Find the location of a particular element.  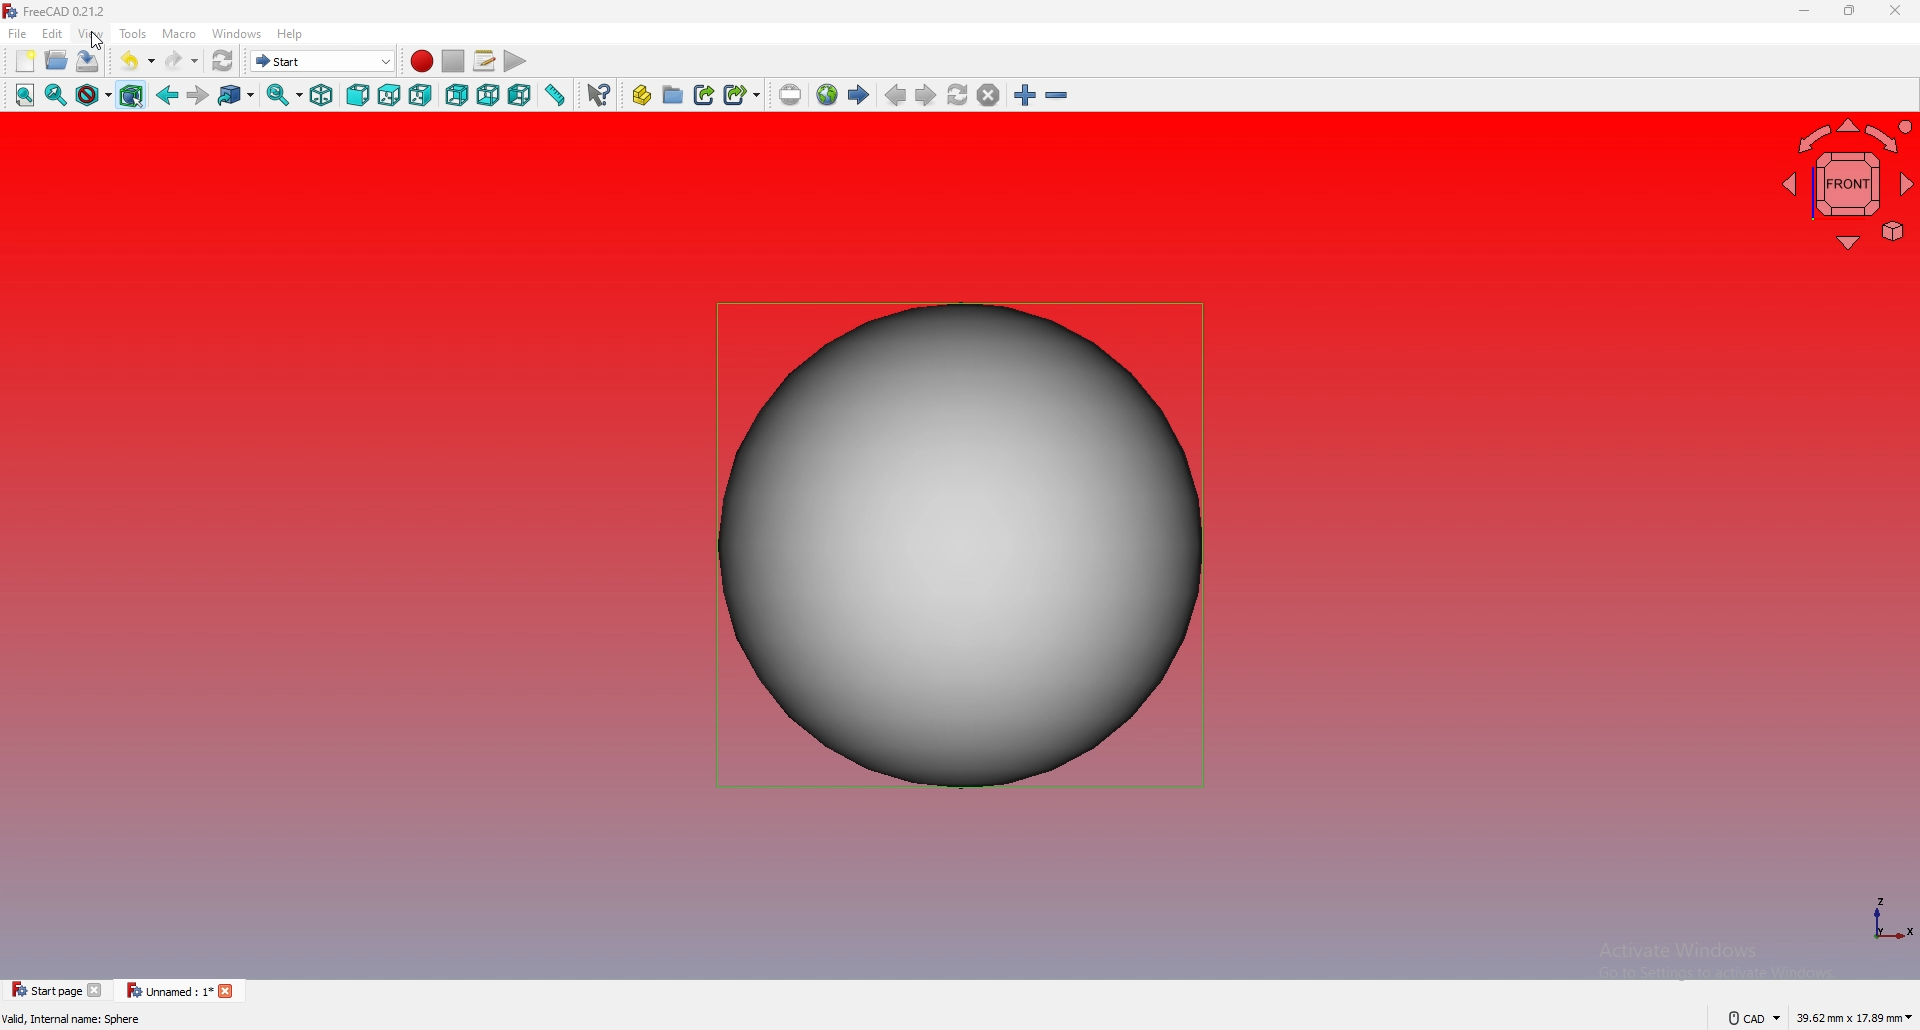

create part is located at coordinates (641, 95).